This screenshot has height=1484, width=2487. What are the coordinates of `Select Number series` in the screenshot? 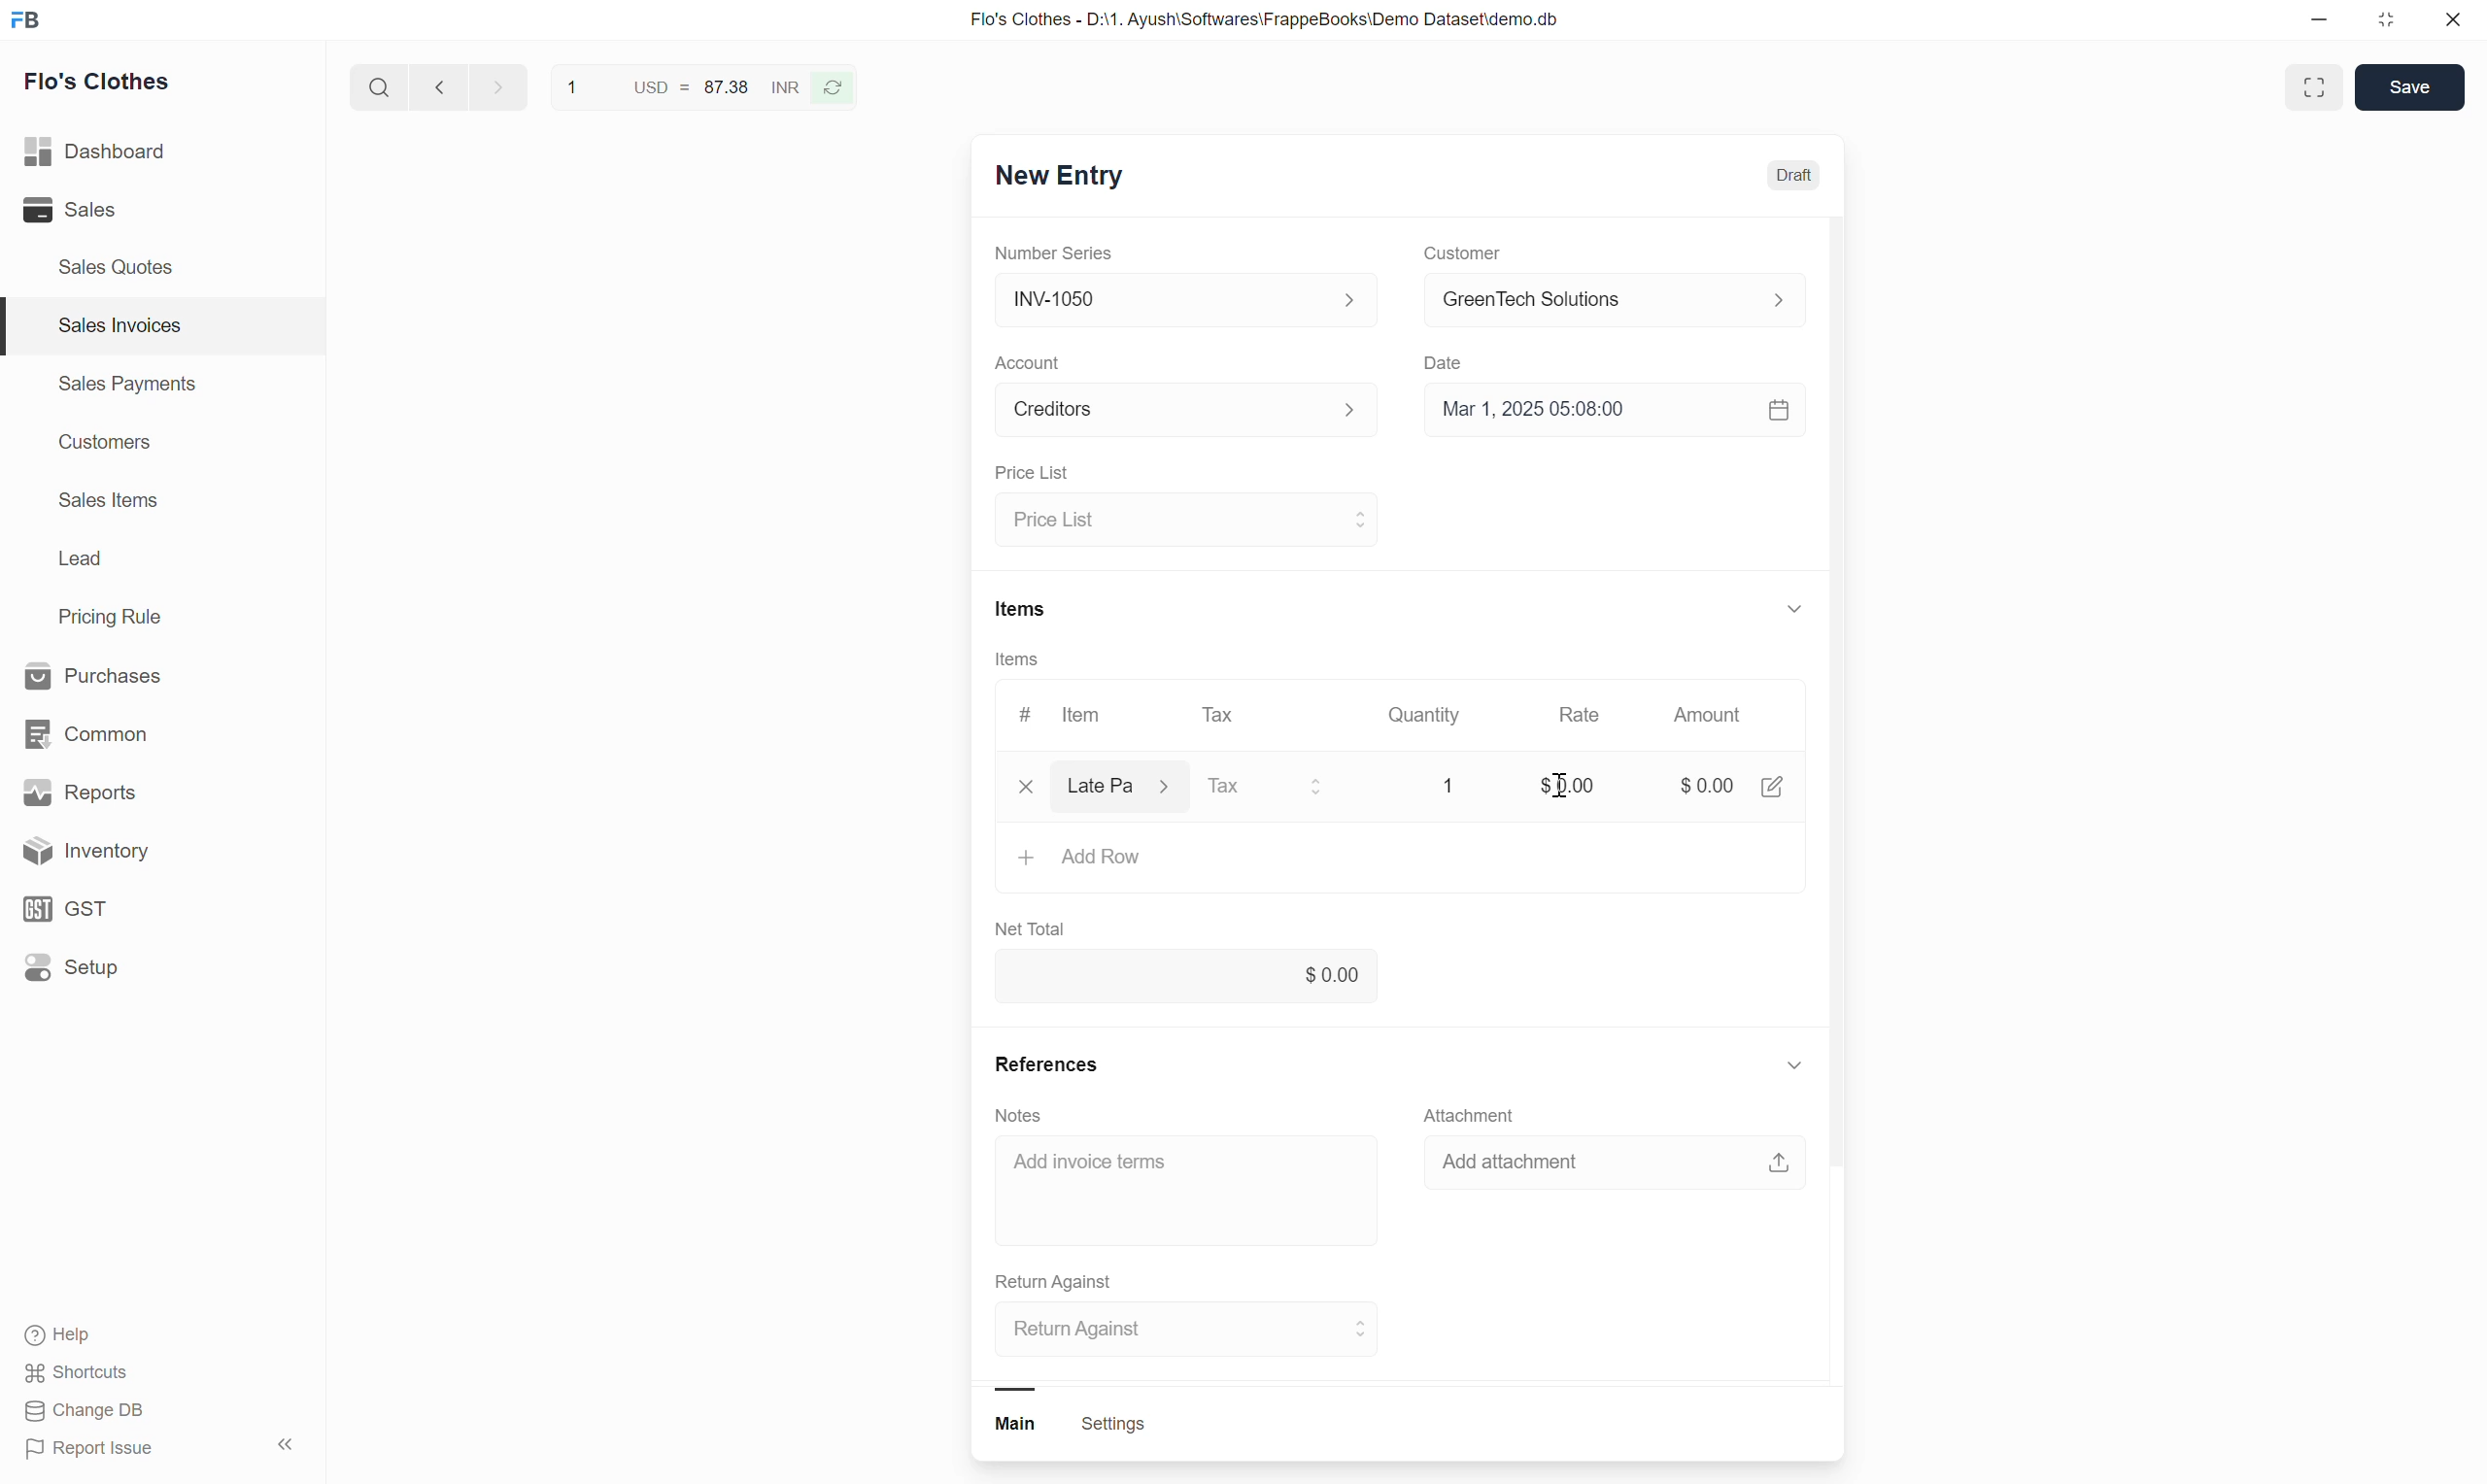 It's located at (1181, 299).